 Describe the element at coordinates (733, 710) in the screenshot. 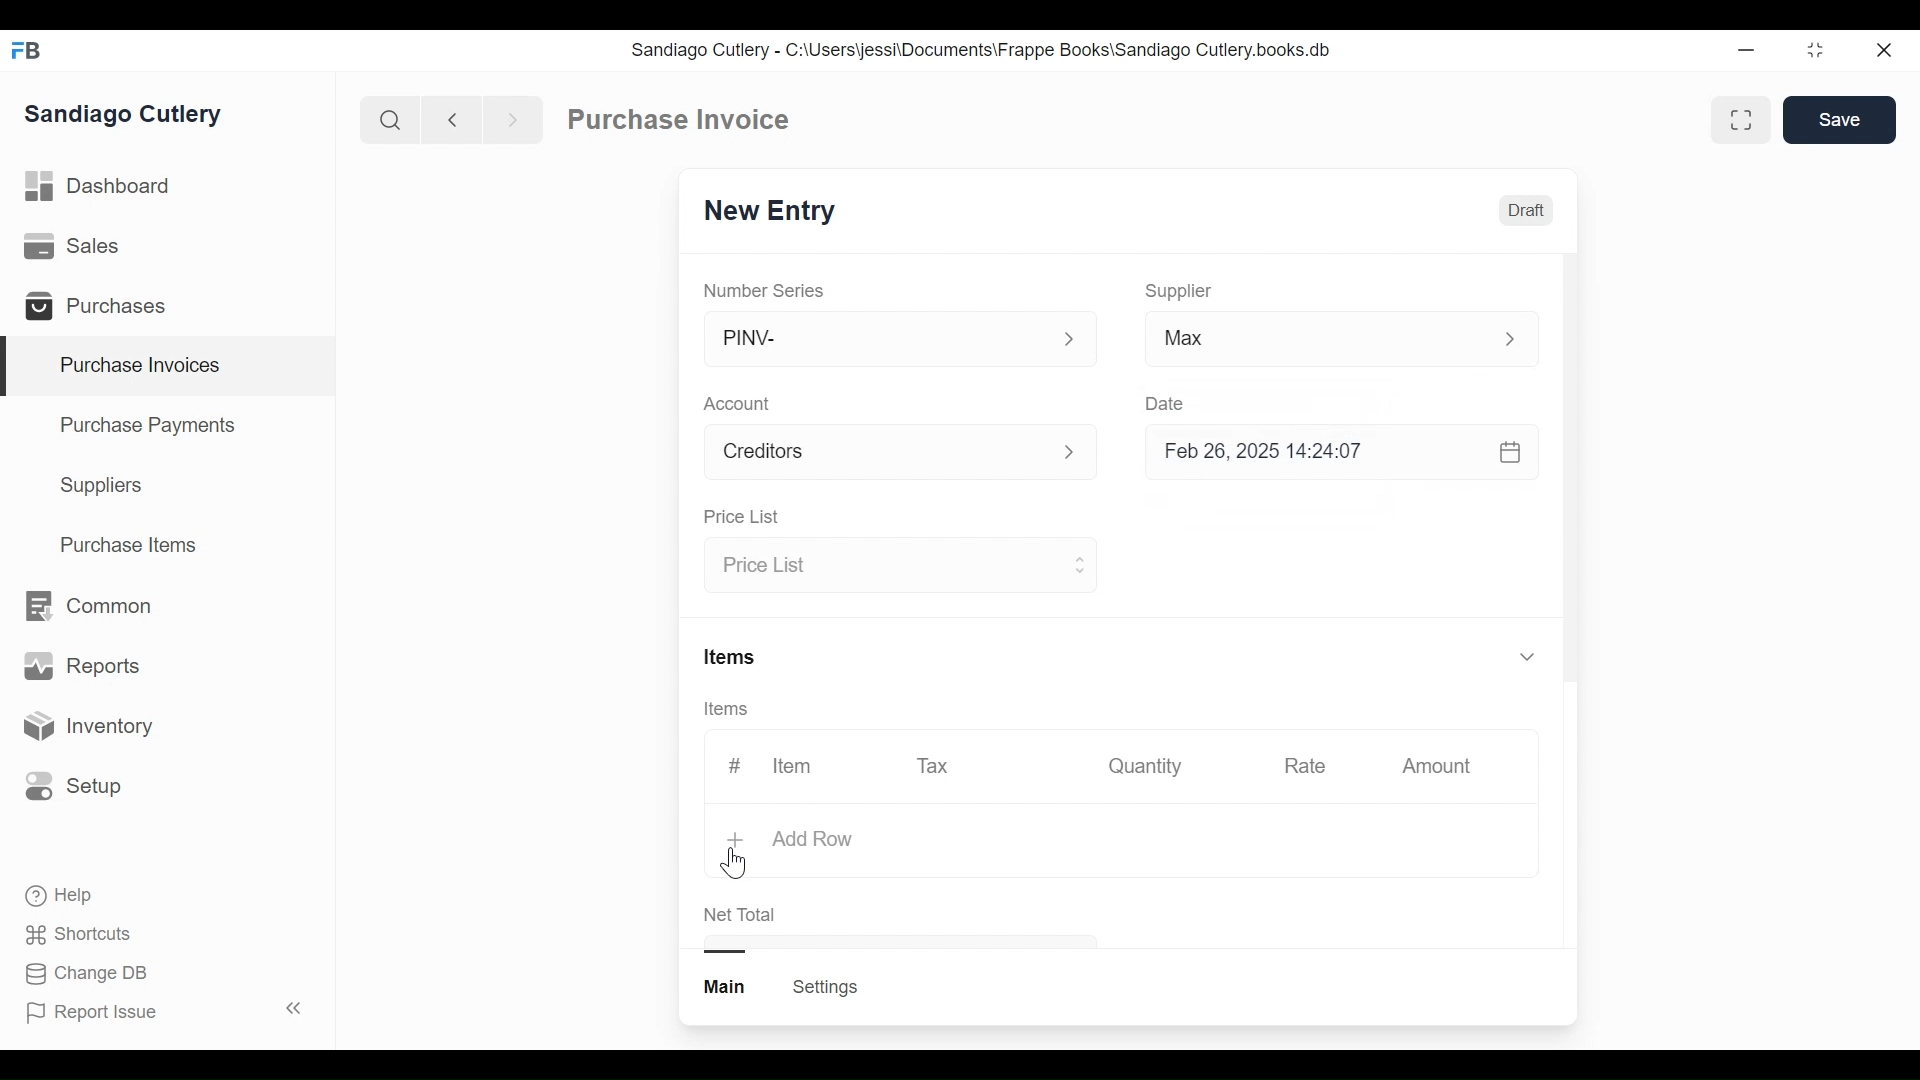

I see `Items` at that location.